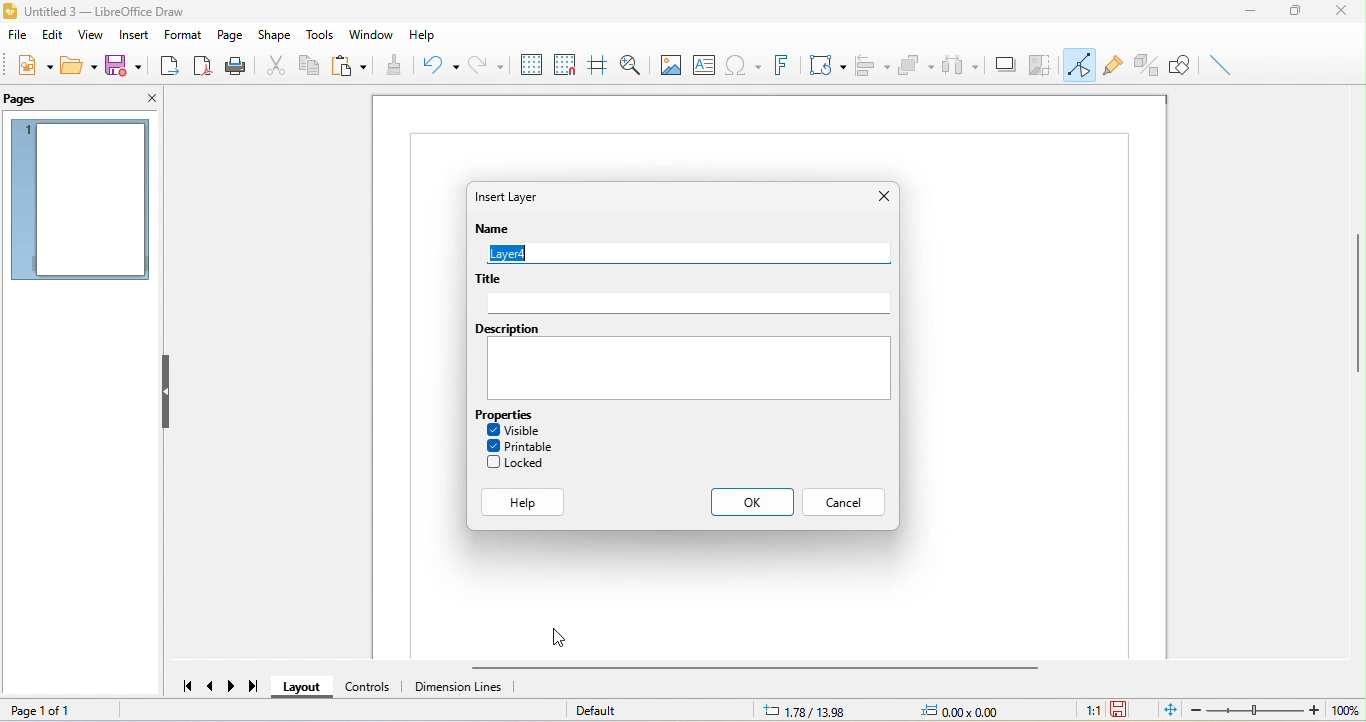 The height and width of the screenshot is (722, 1366). What do you see at coordinates (685, 253) in the screenshot?
I see `layer4` at bounding box center [685, 253].